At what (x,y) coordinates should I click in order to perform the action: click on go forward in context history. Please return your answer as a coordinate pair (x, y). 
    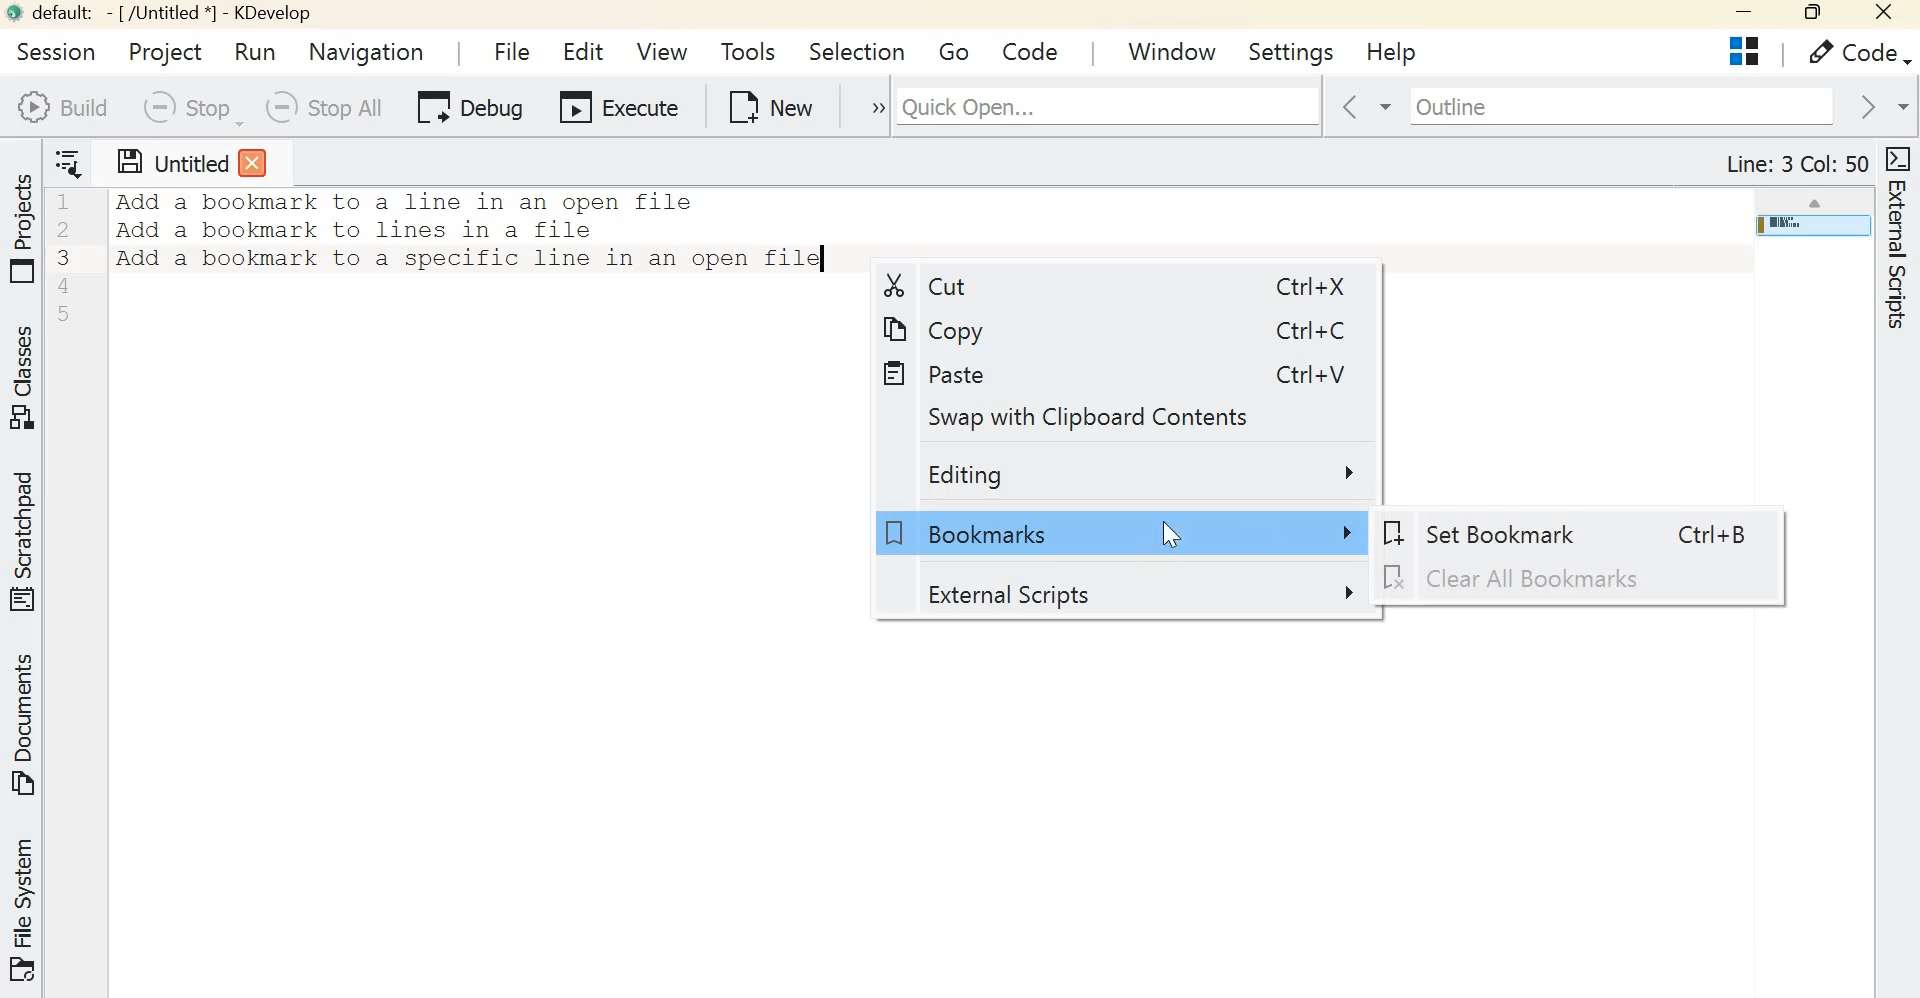
    Looking at the image, I should click on (1879, 103).